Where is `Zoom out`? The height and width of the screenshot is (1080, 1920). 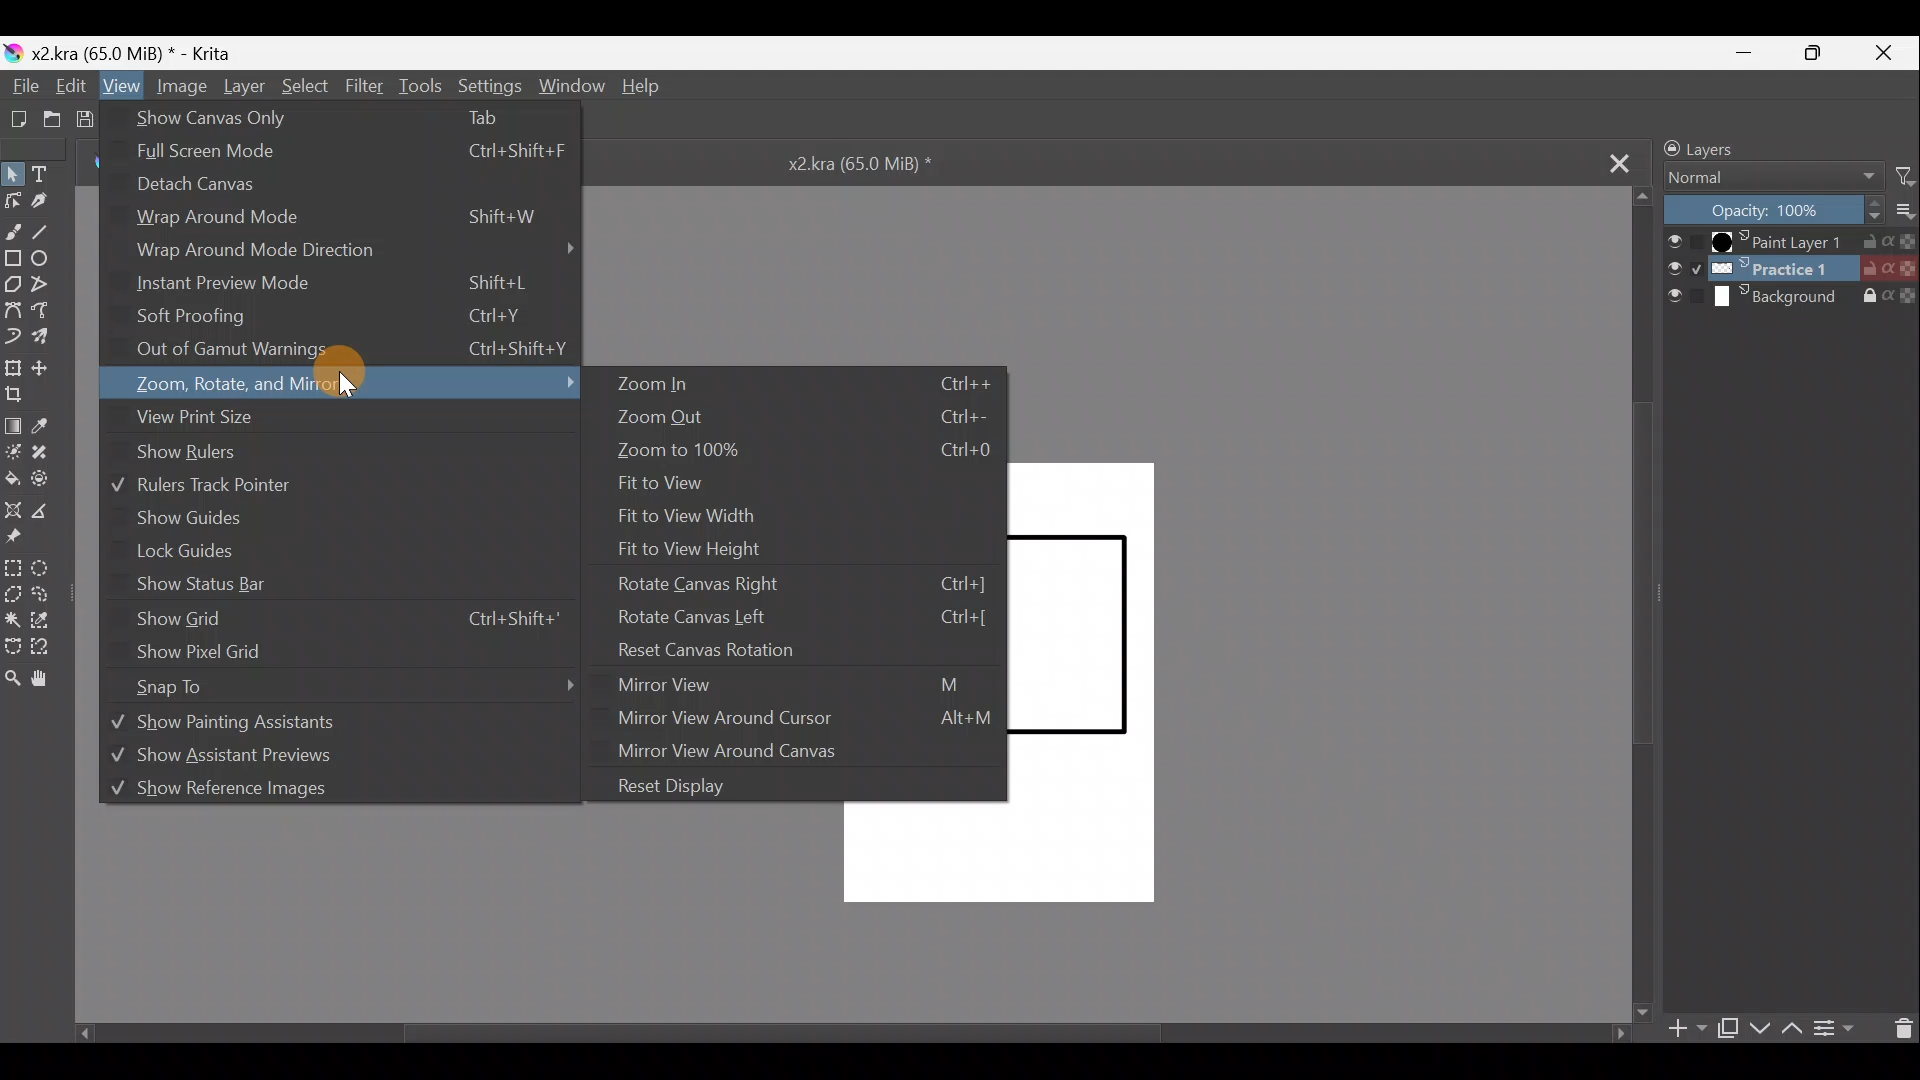 Zoom out is located at coordinates (807, 421).